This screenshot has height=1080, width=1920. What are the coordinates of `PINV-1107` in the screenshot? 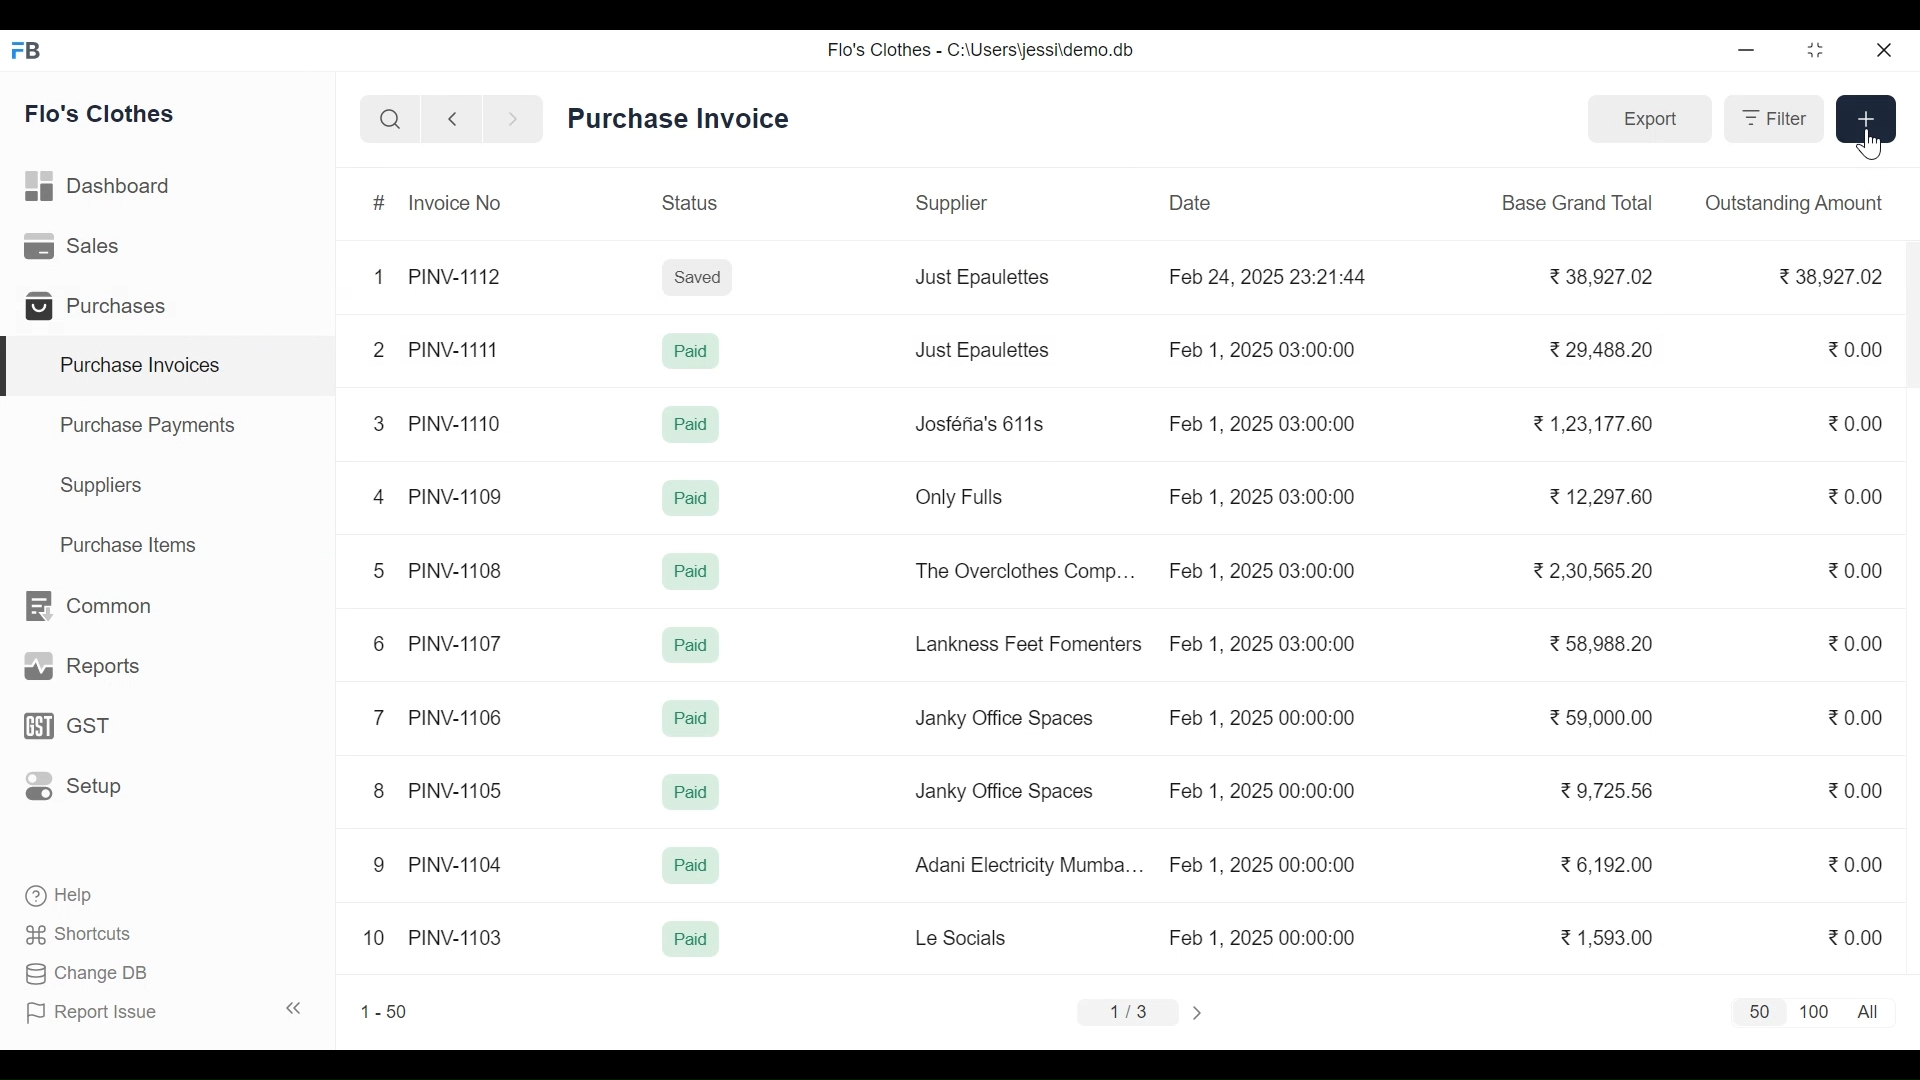 It's located at (456, 641).